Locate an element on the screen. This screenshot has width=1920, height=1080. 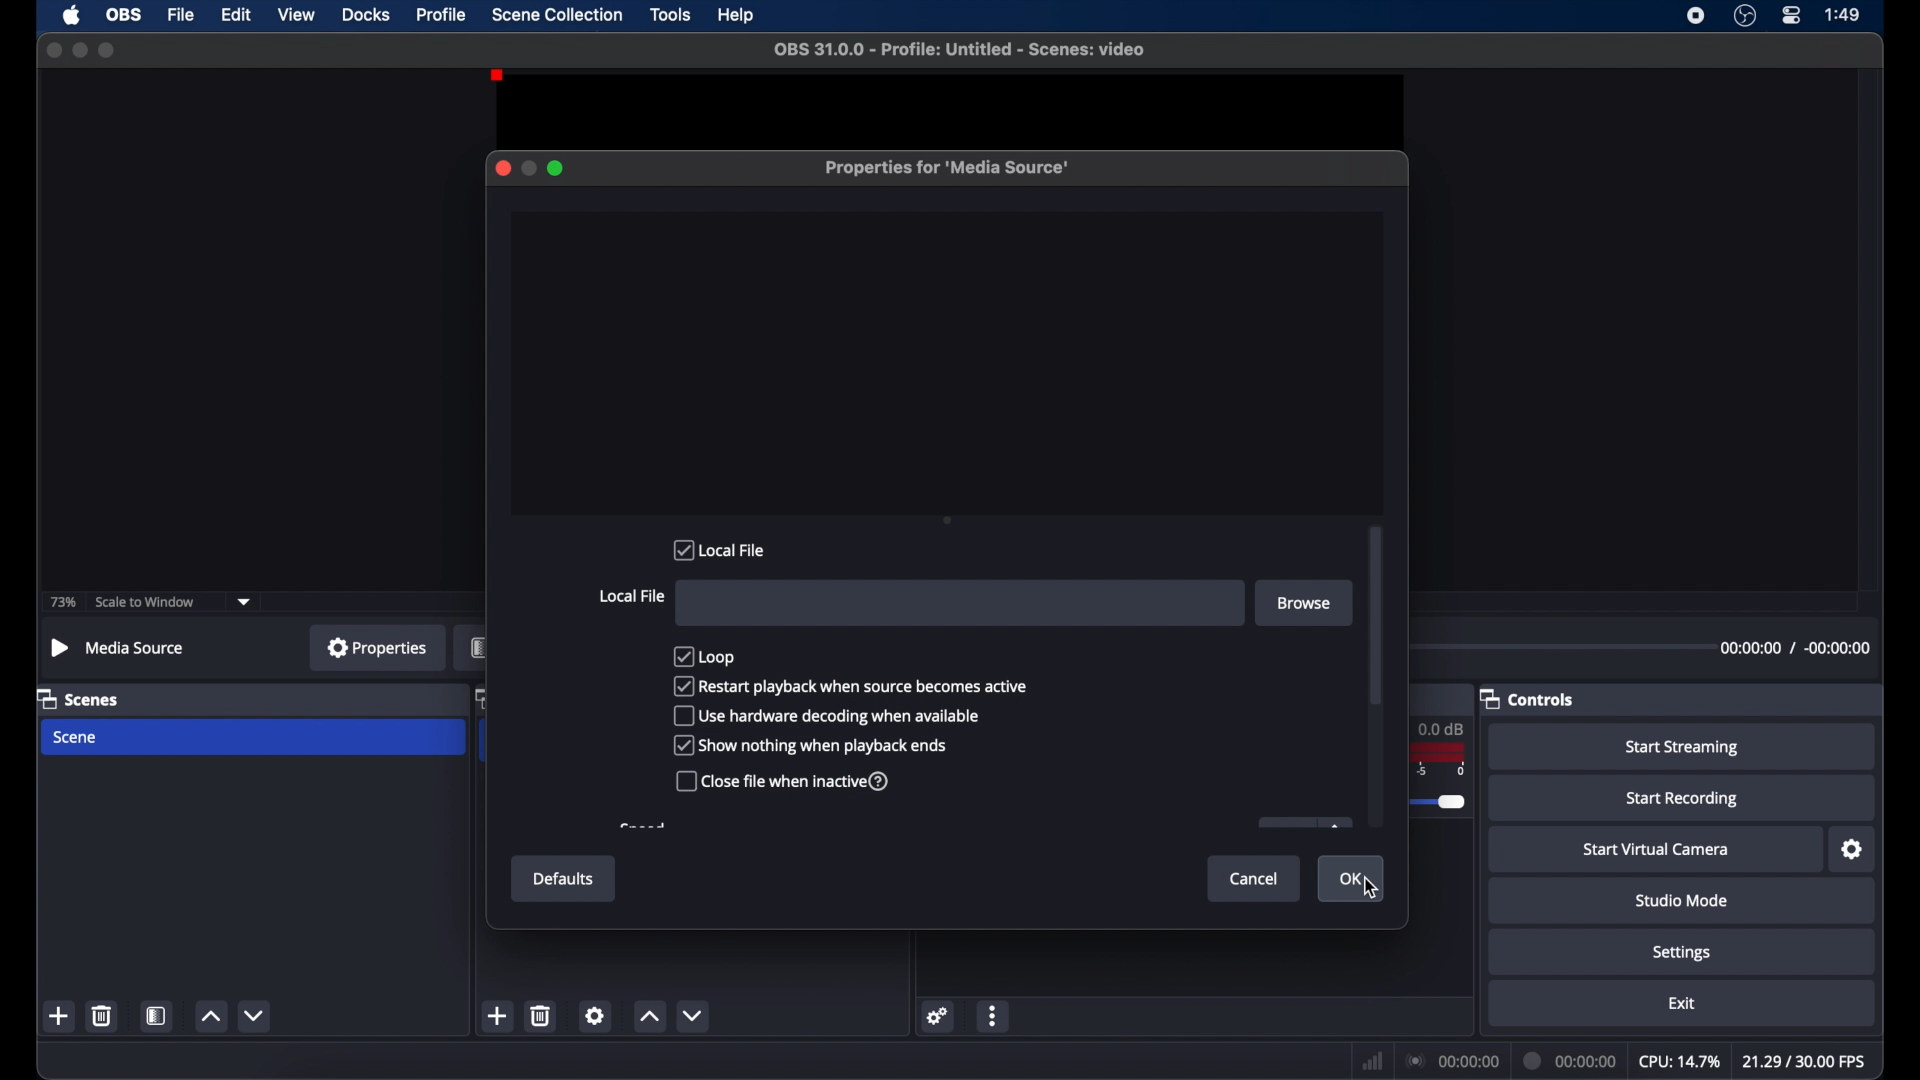
defaults is located at coordinates (564, 877).